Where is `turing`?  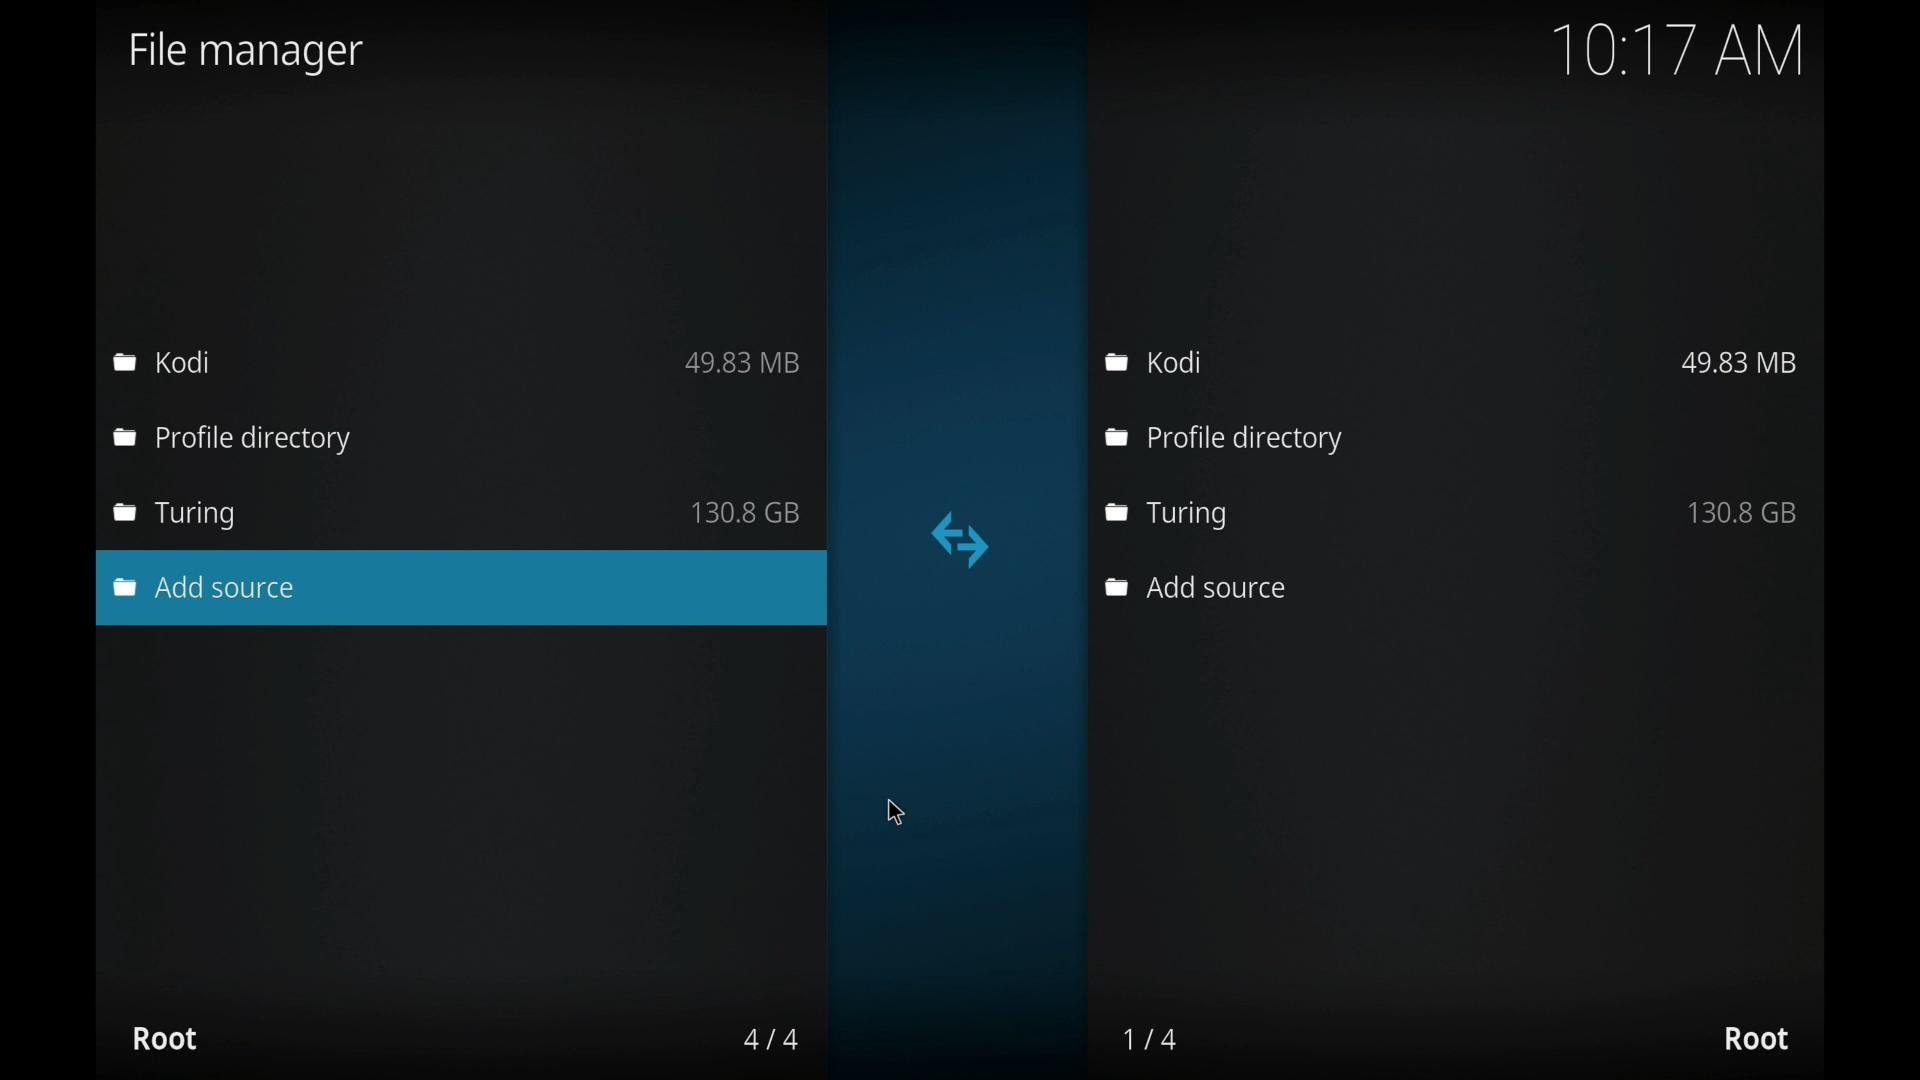
turing is located at coordinates (175, 516).